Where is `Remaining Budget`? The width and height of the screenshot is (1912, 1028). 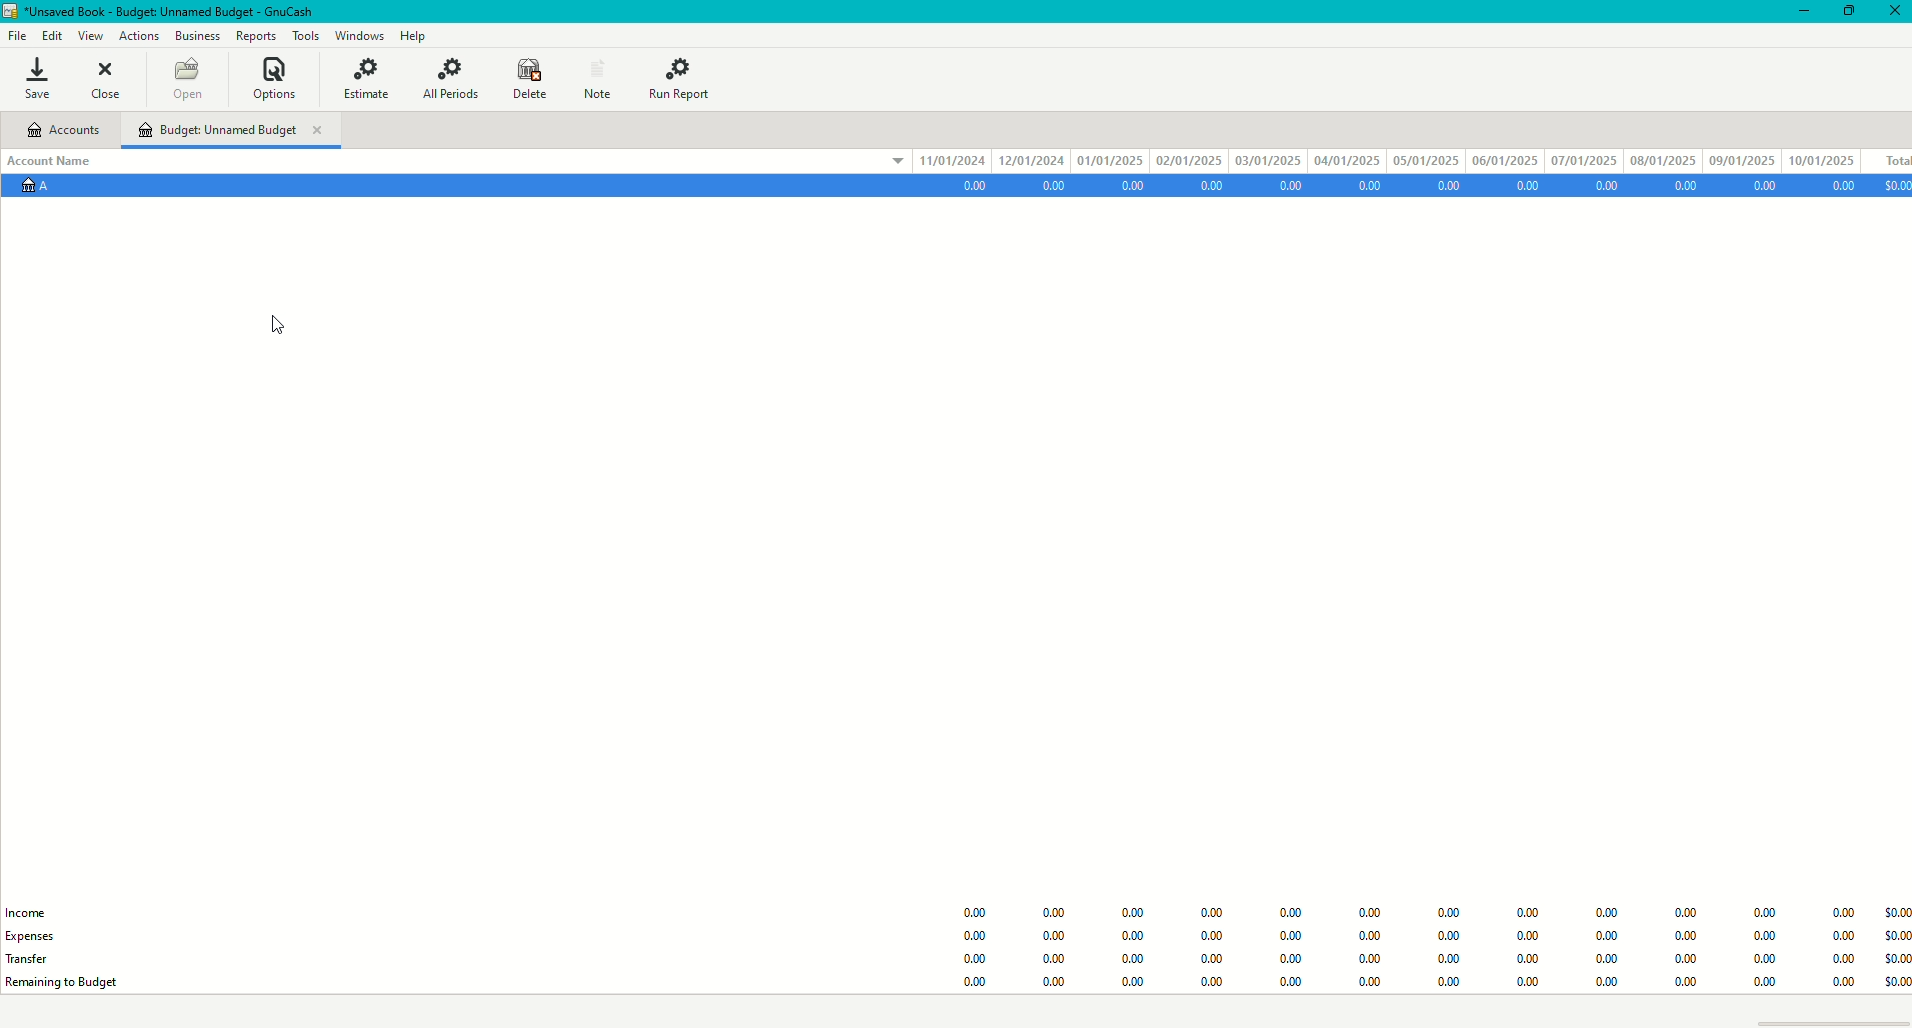
Remaining Budget is located at coordinates (73, 983).